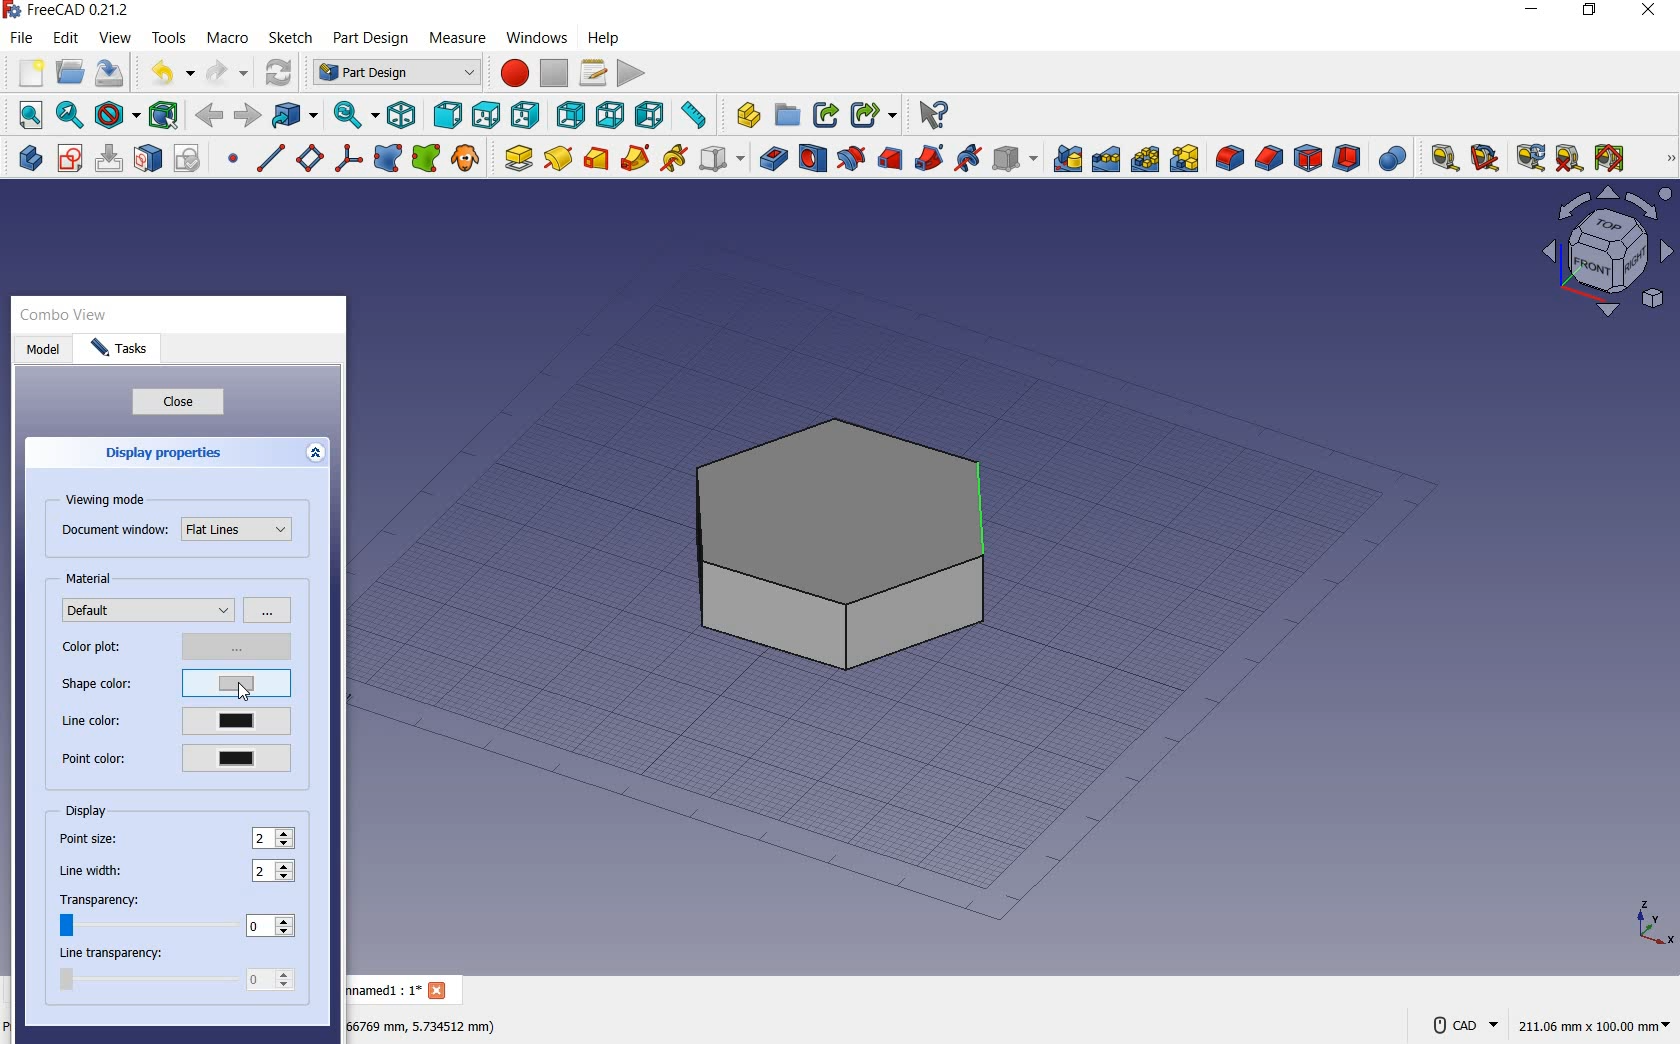 This screenshot has width=1680, height=1044. What do you see at coordinates (1667, 160) in the screenshot?
I see `MEASURE` at bounding box center [1667, 160].